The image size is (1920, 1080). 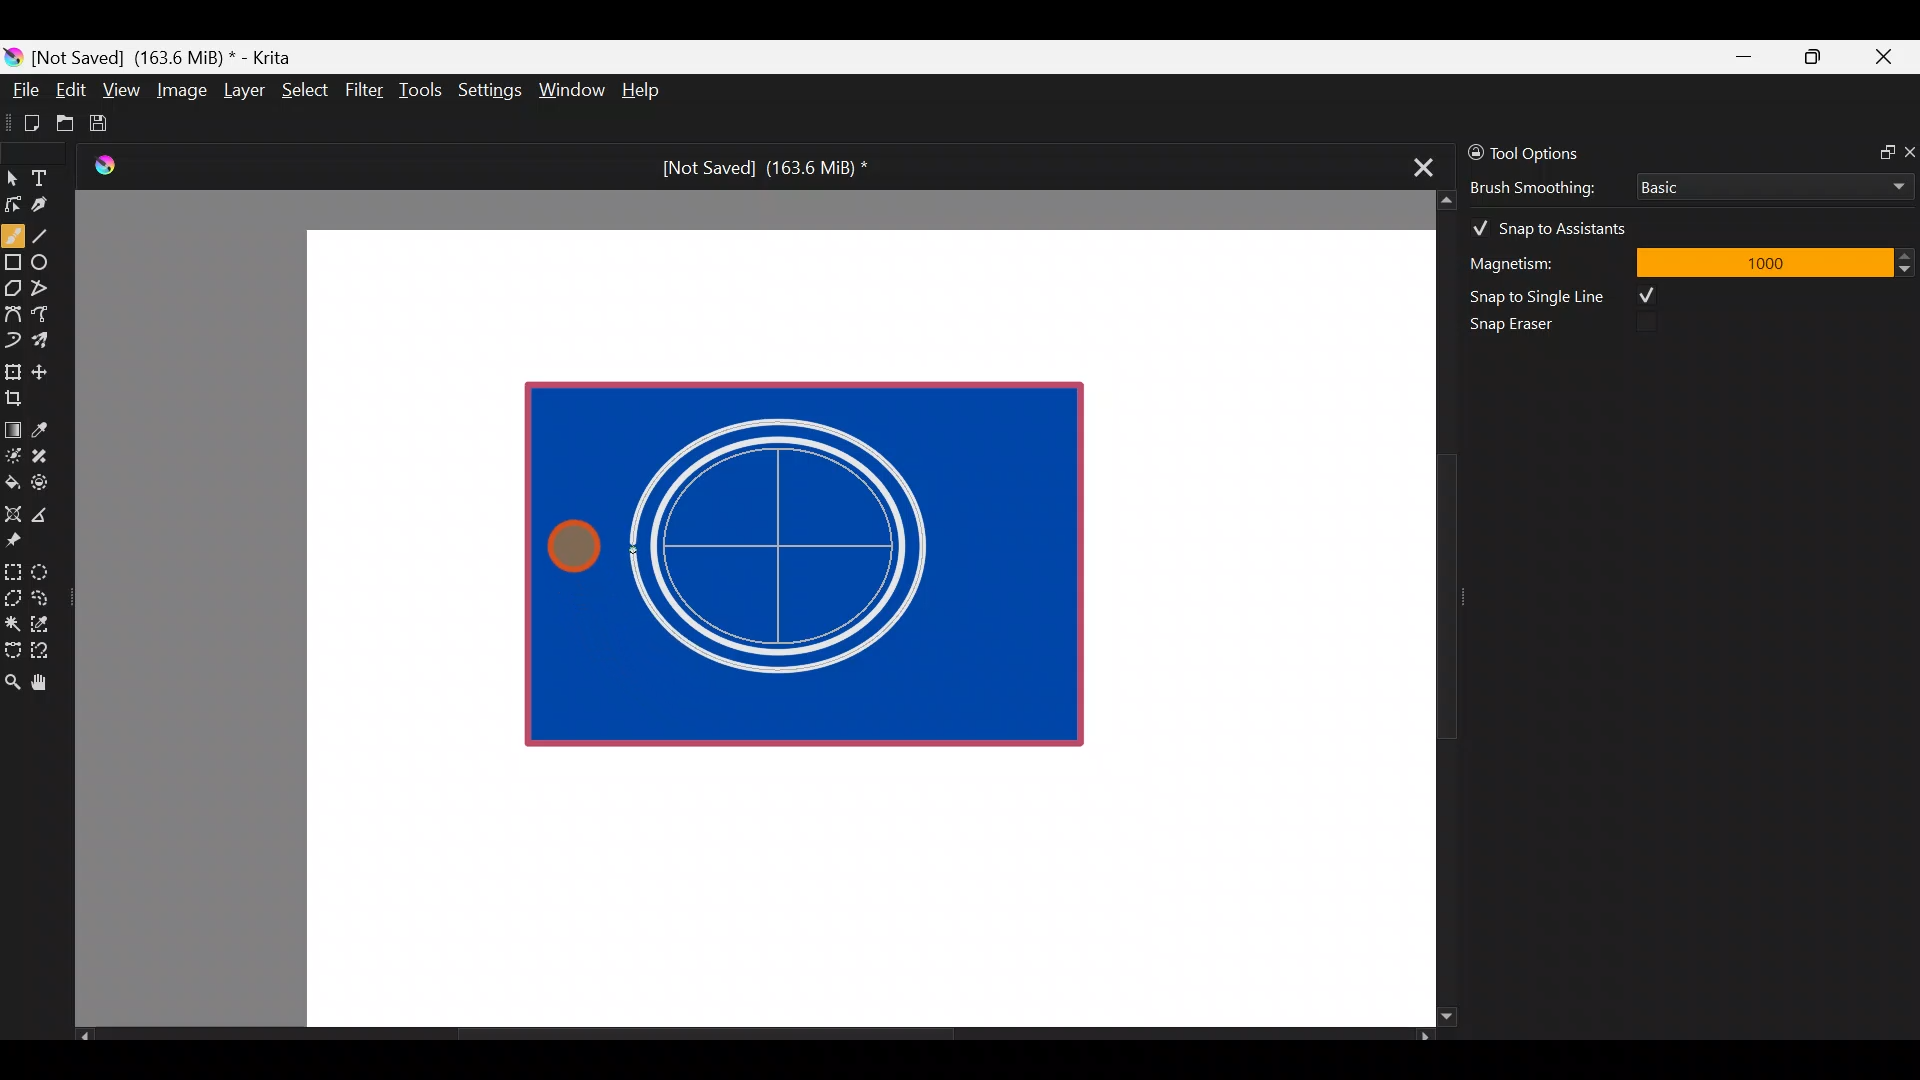 What do you see at coordinates (25, 123) in the screenshot?
I see `Create new document` at bounding box center [25, 123].